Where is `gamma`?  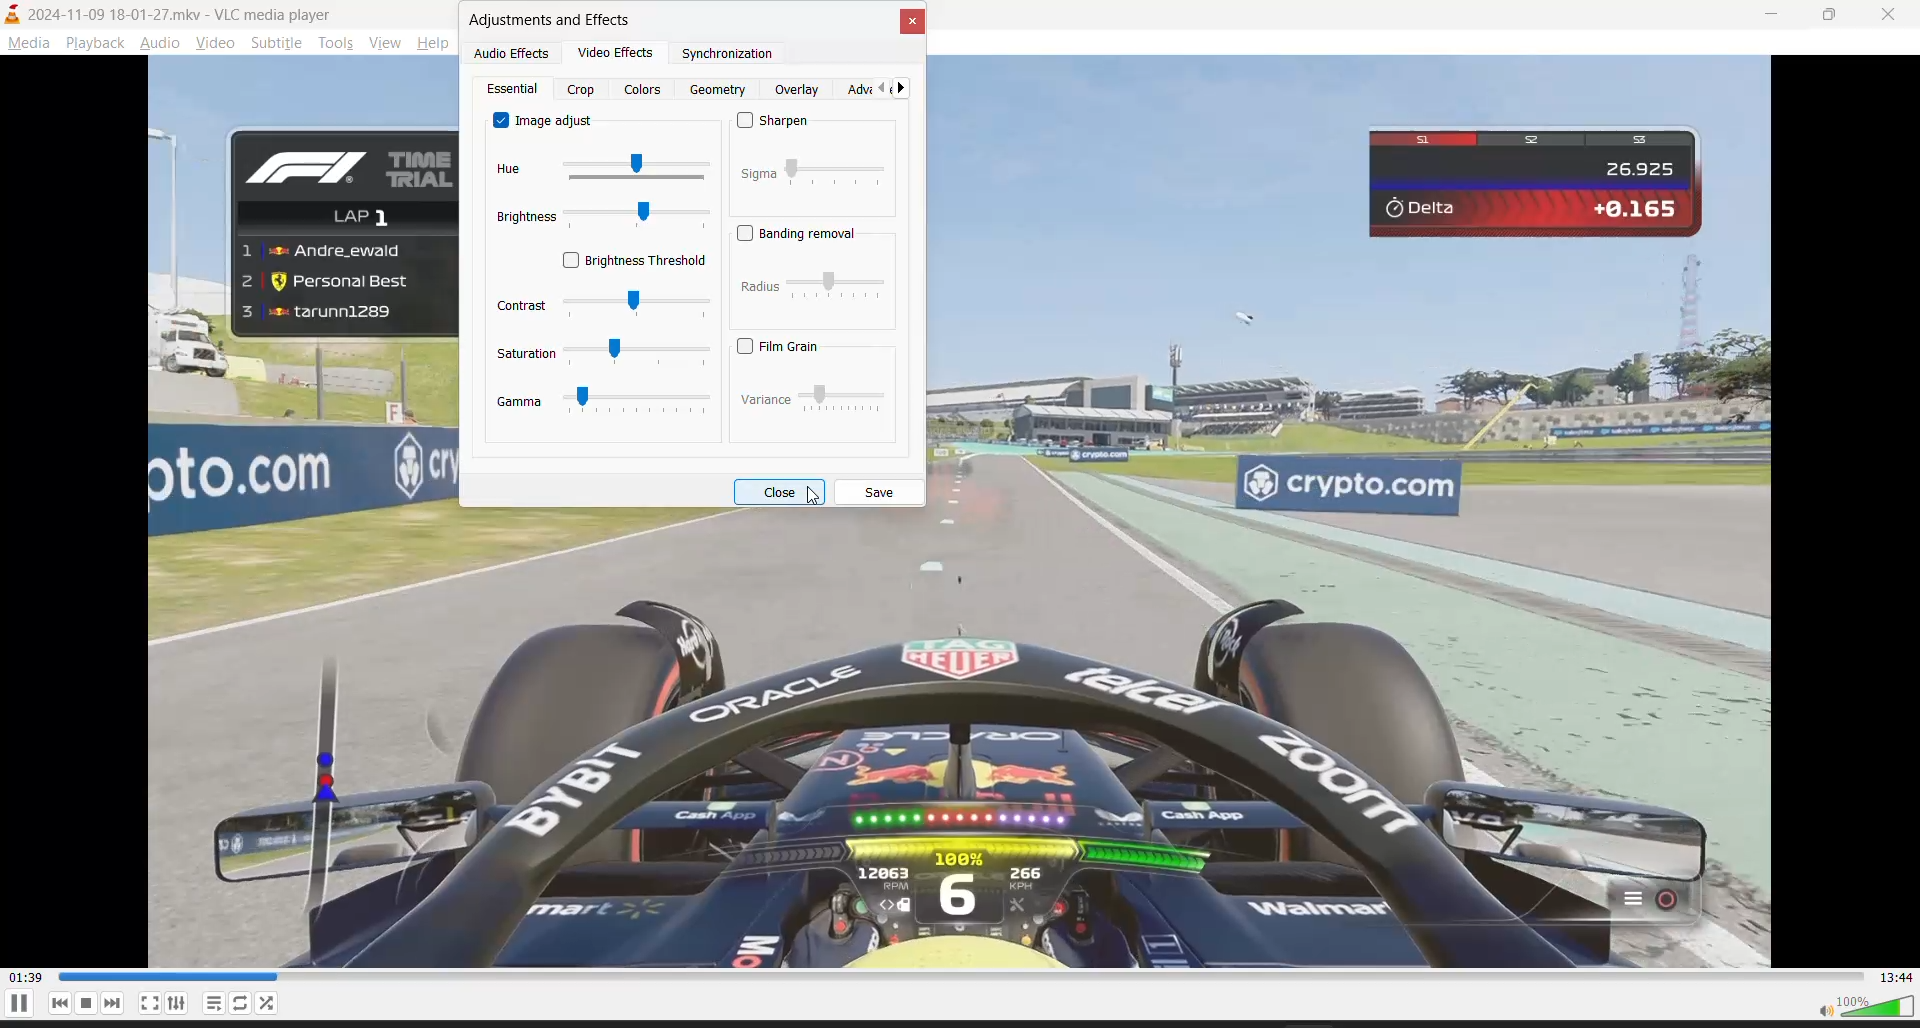 gamma is located at coordinates (605, 408).